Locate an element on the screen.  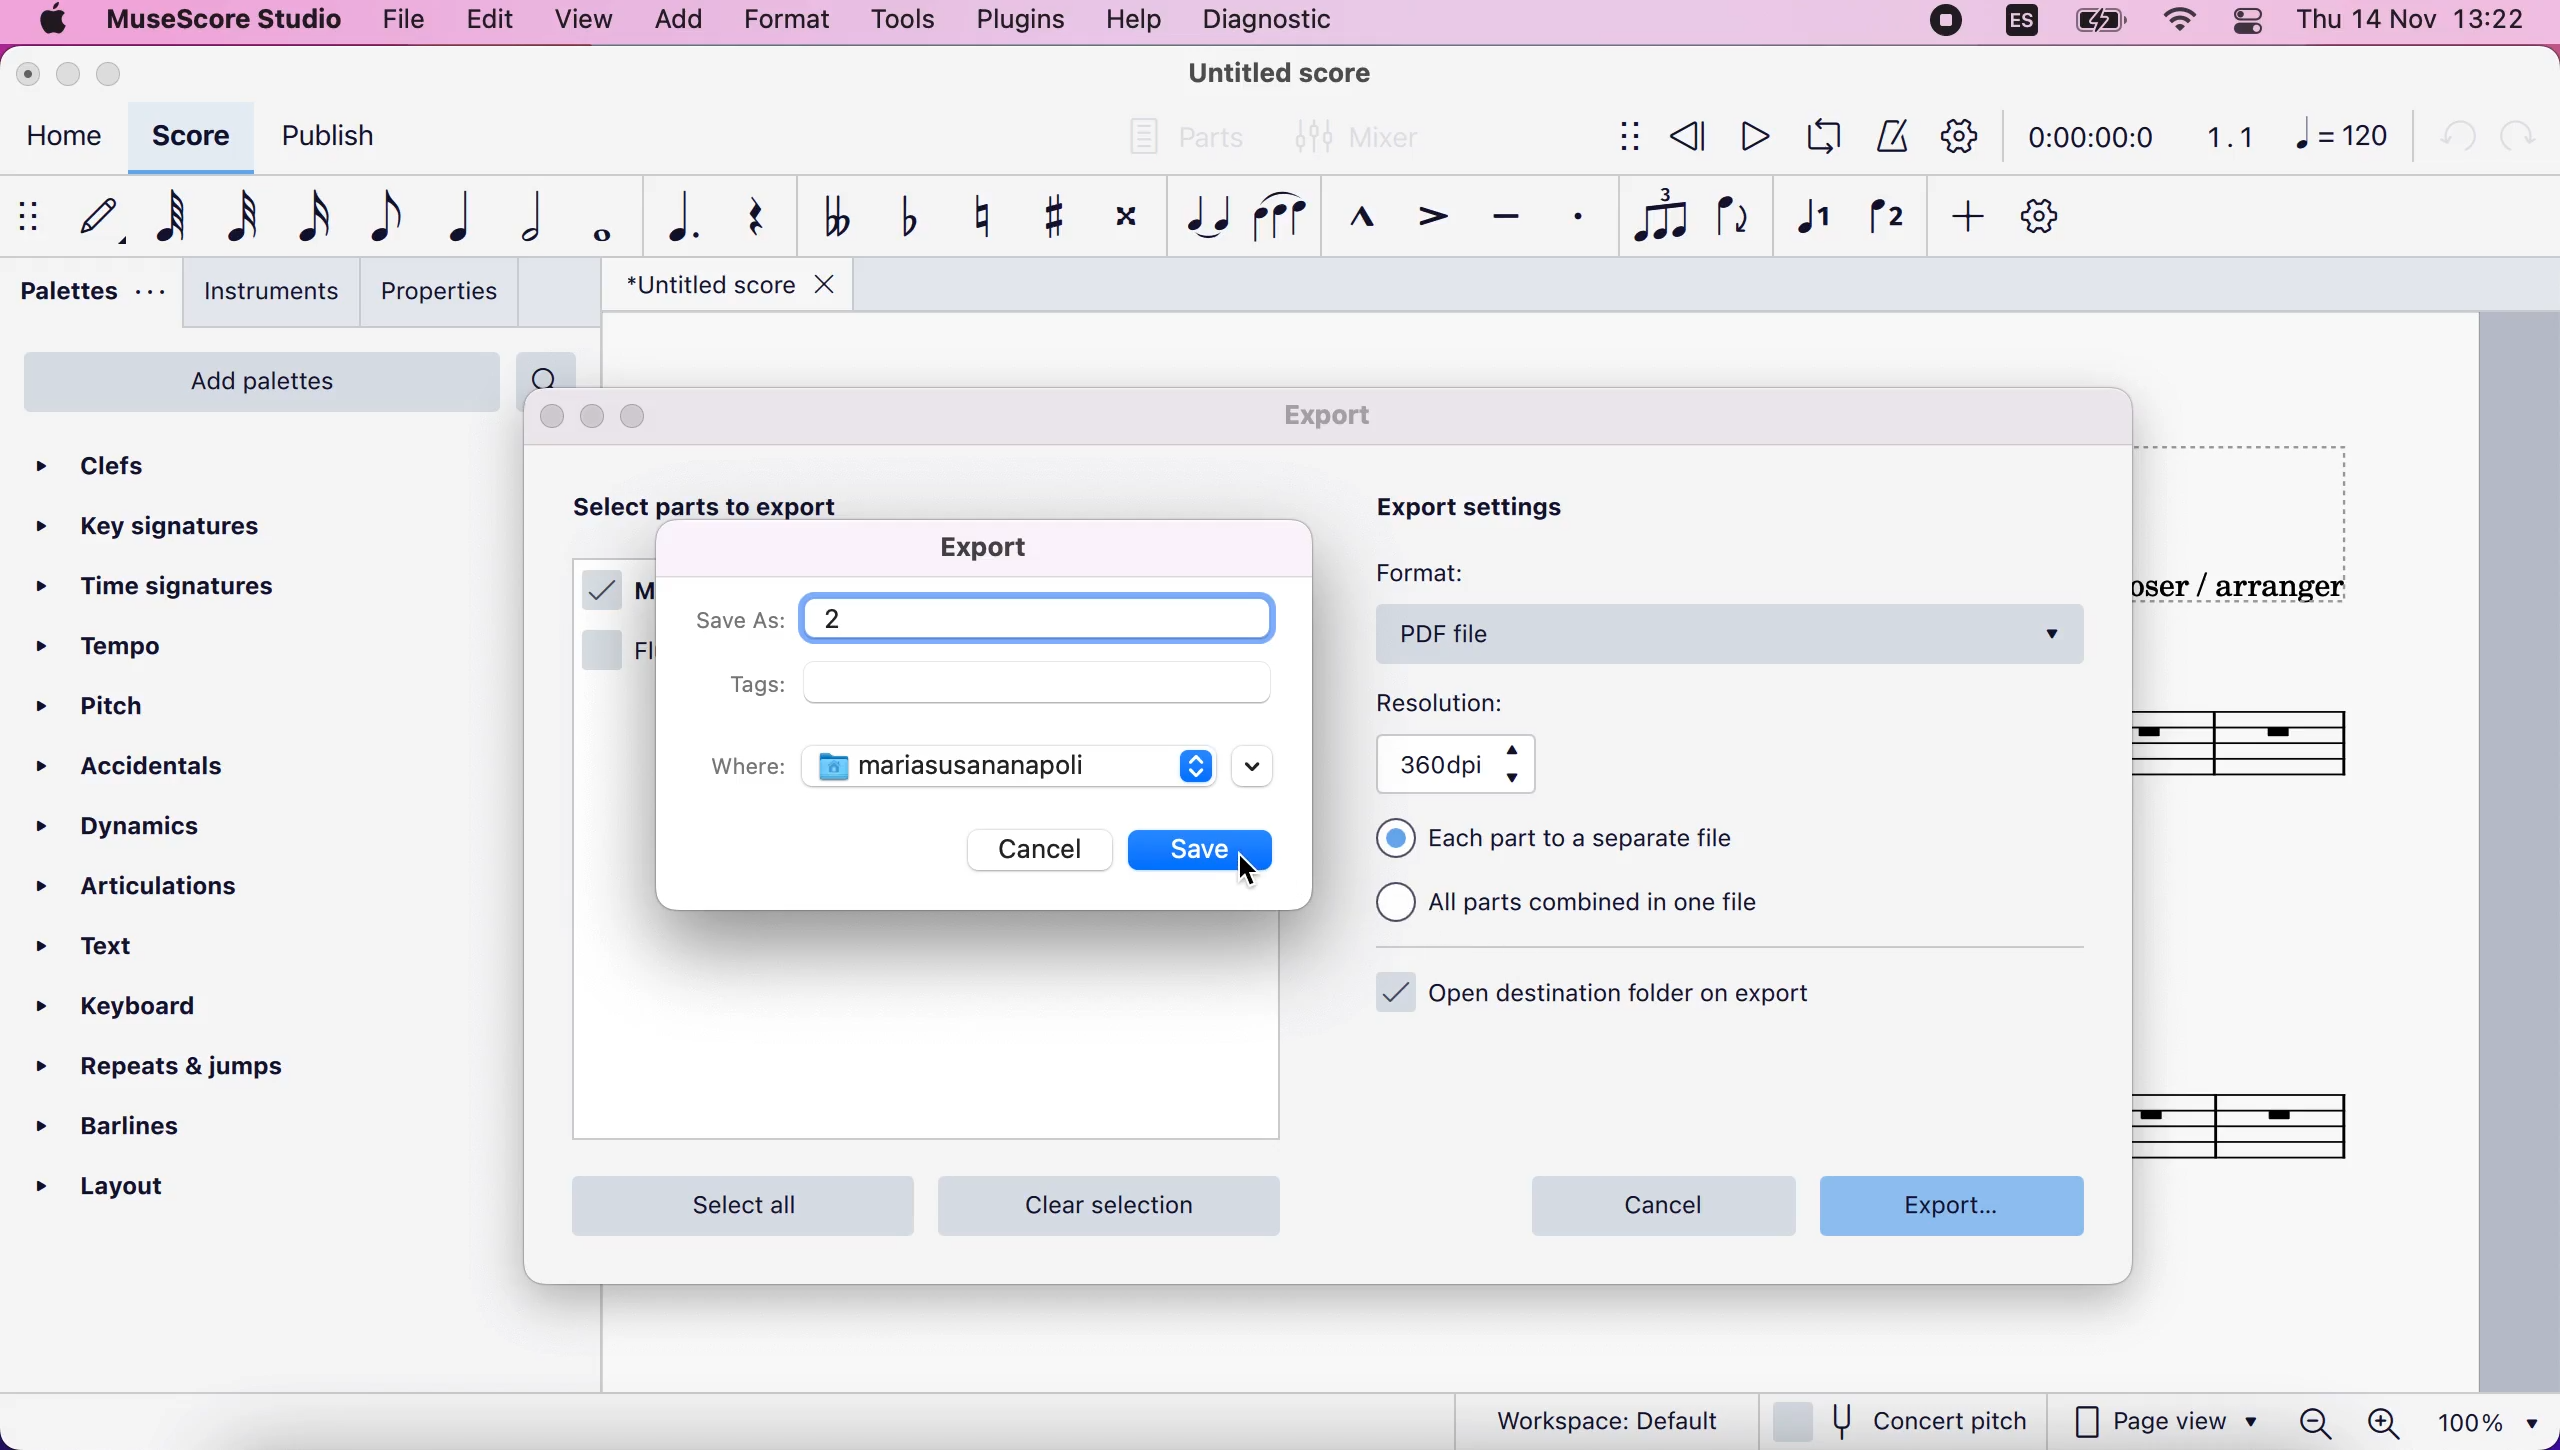
1.1 is located at coordinates (2227, 139).